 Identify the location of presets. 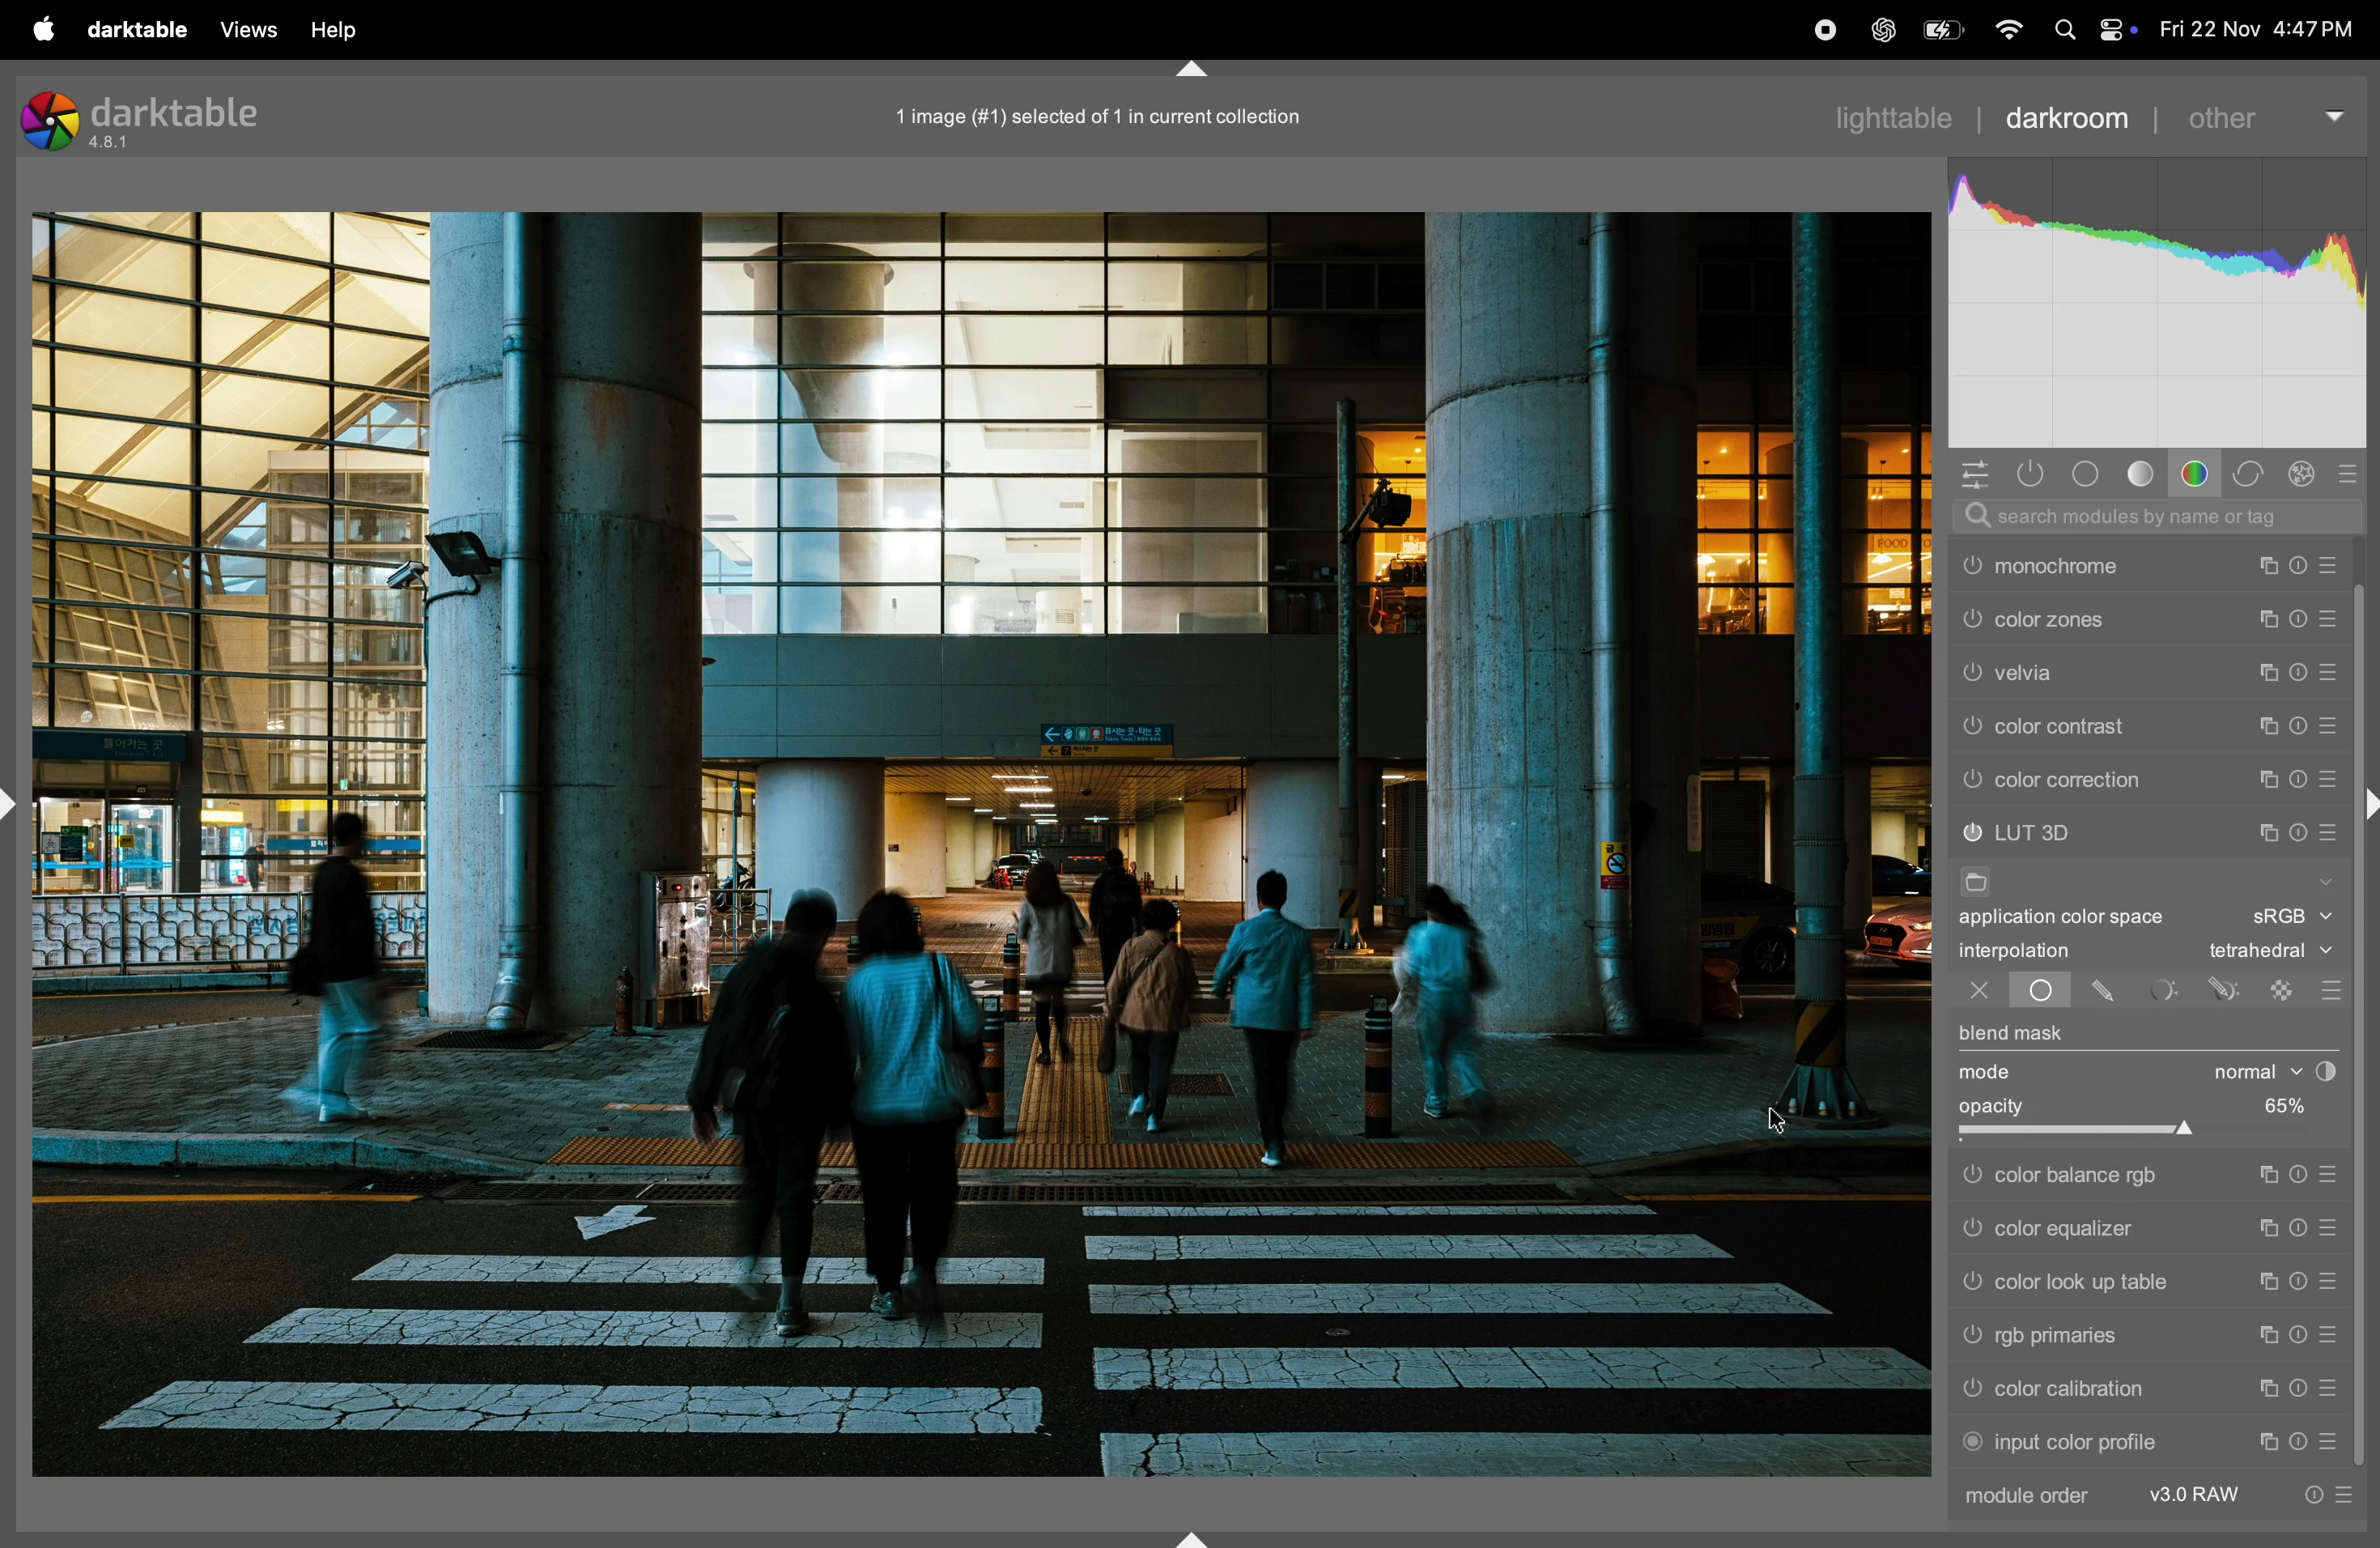
(2352, 473).